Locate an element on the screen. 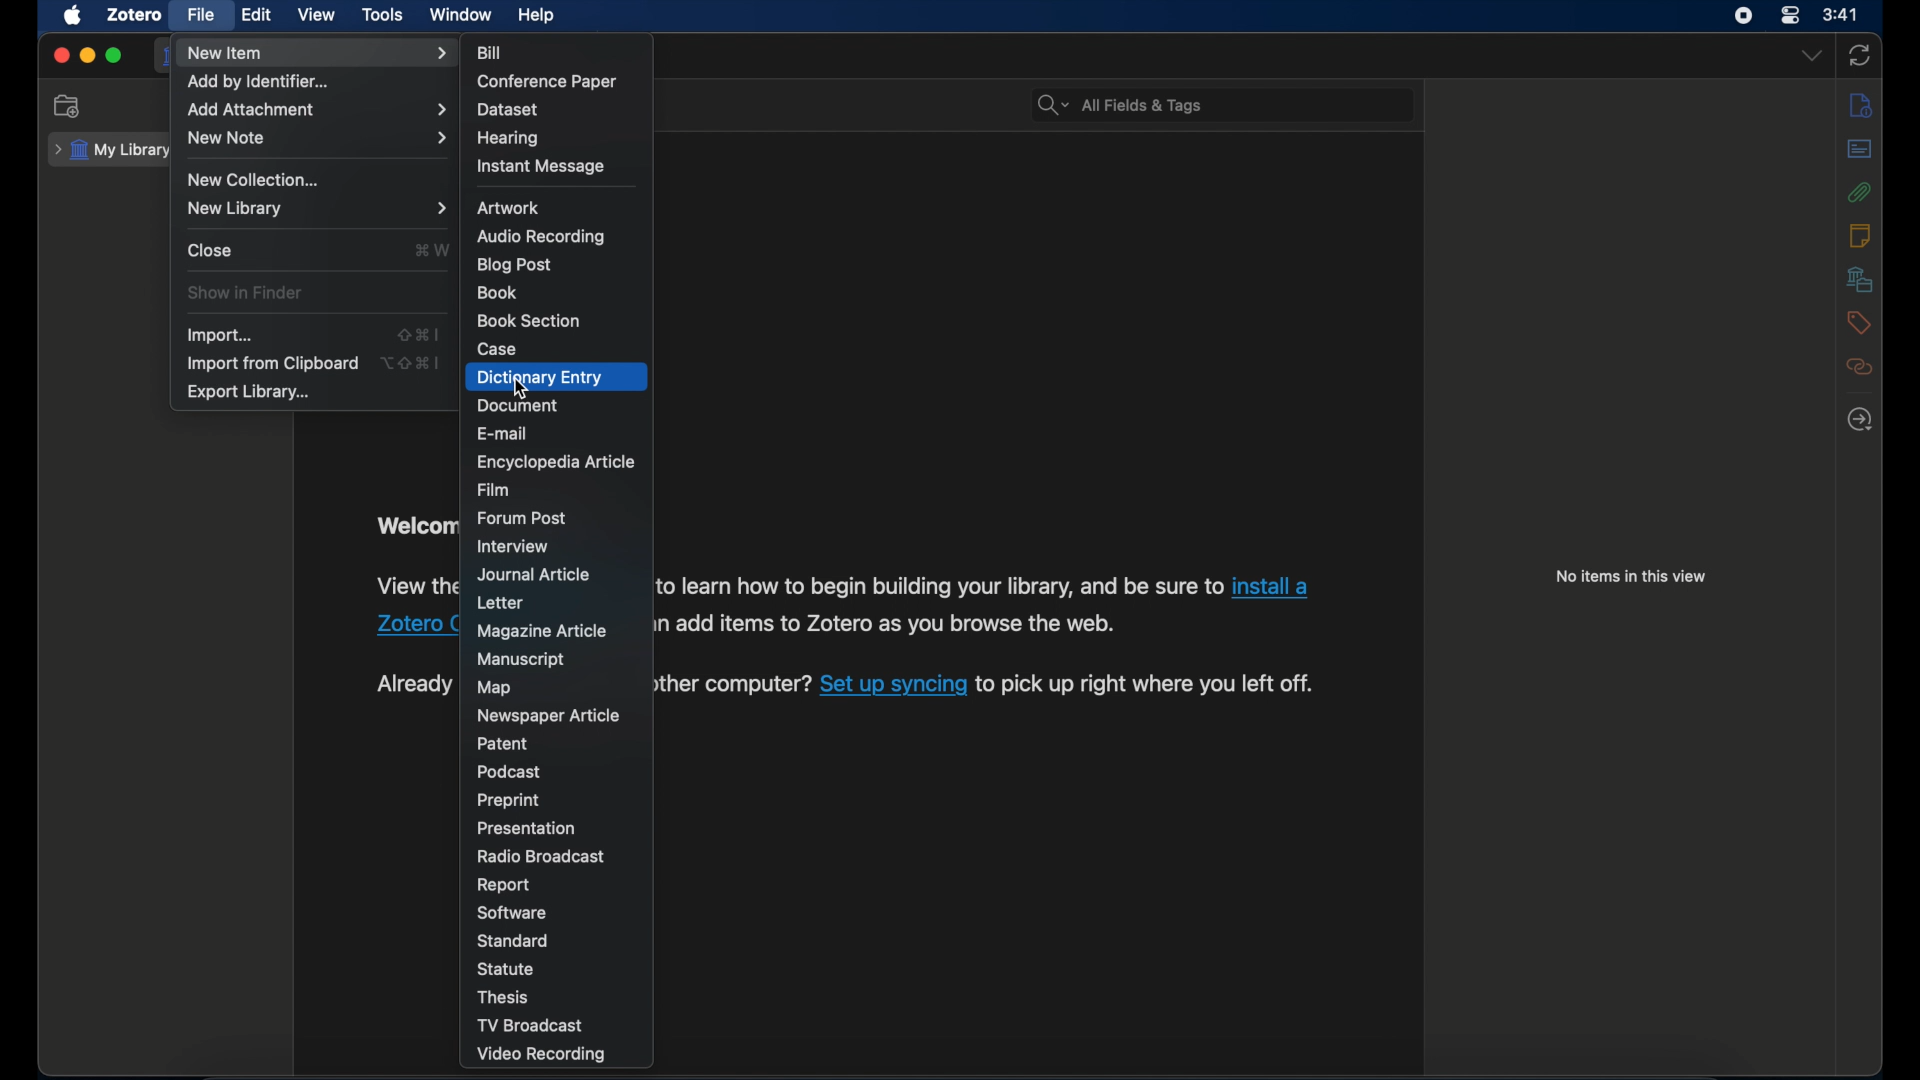  text is located at coordinates (934, 589).